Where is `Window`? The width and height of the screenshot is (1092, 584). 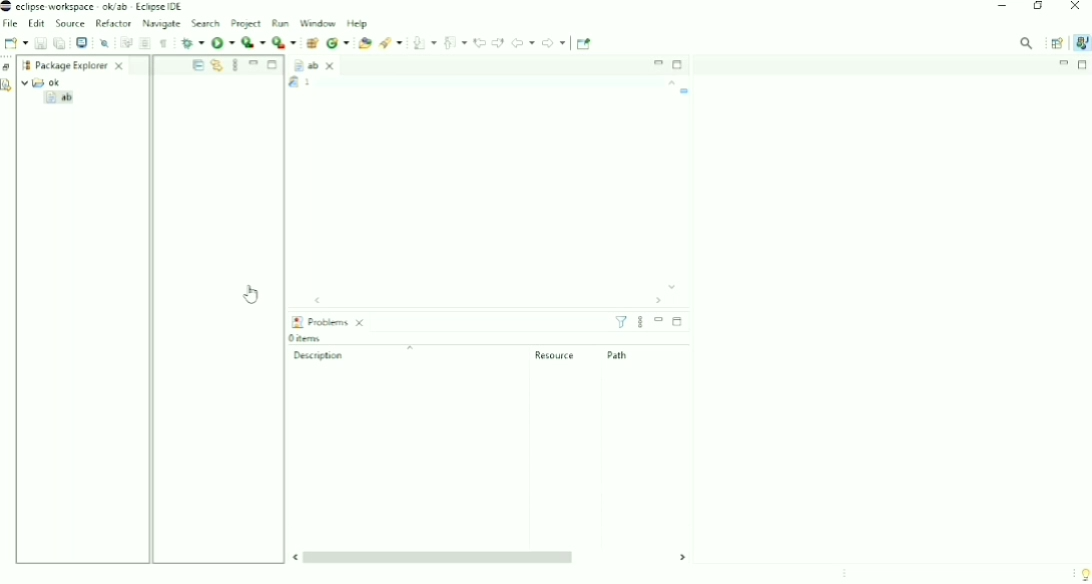
Window is located at coordinates (317, 23).